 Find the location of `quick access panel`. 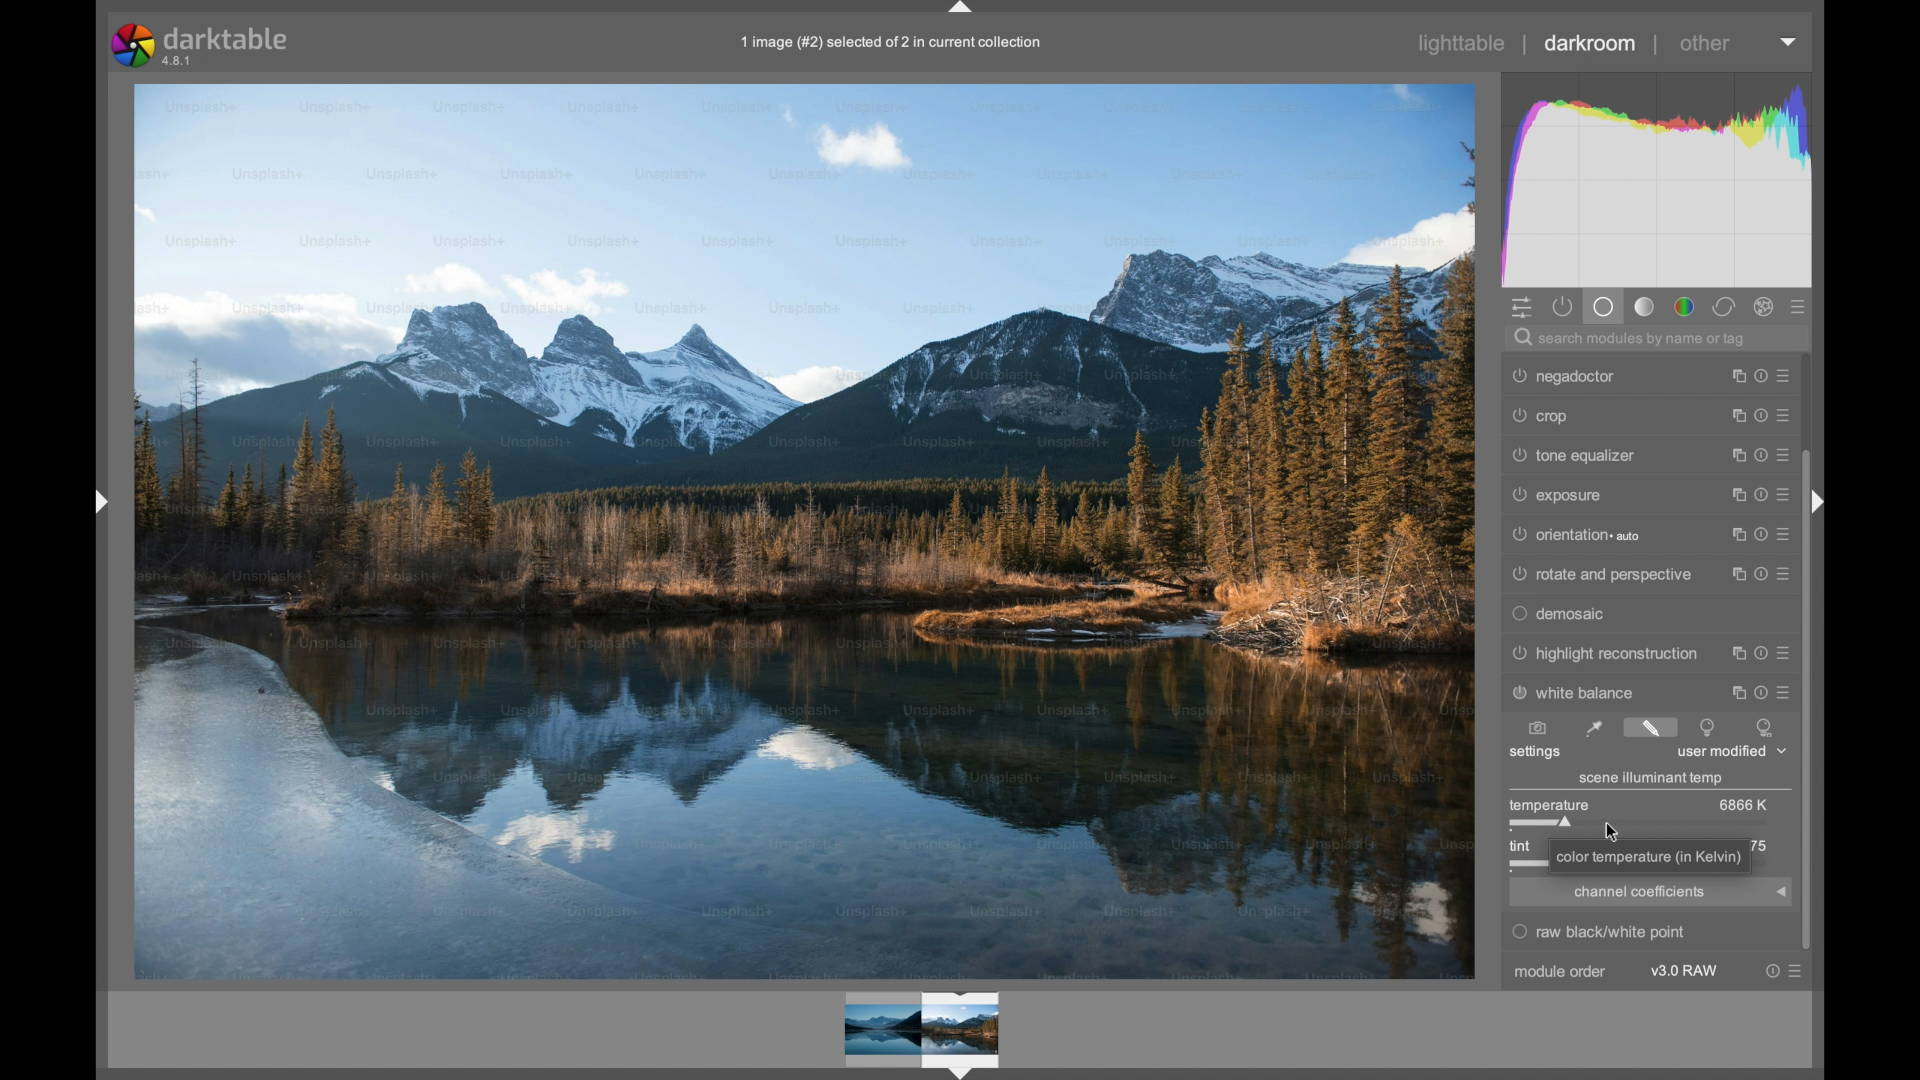

quick access panel is located at coordinates (1522, 308).